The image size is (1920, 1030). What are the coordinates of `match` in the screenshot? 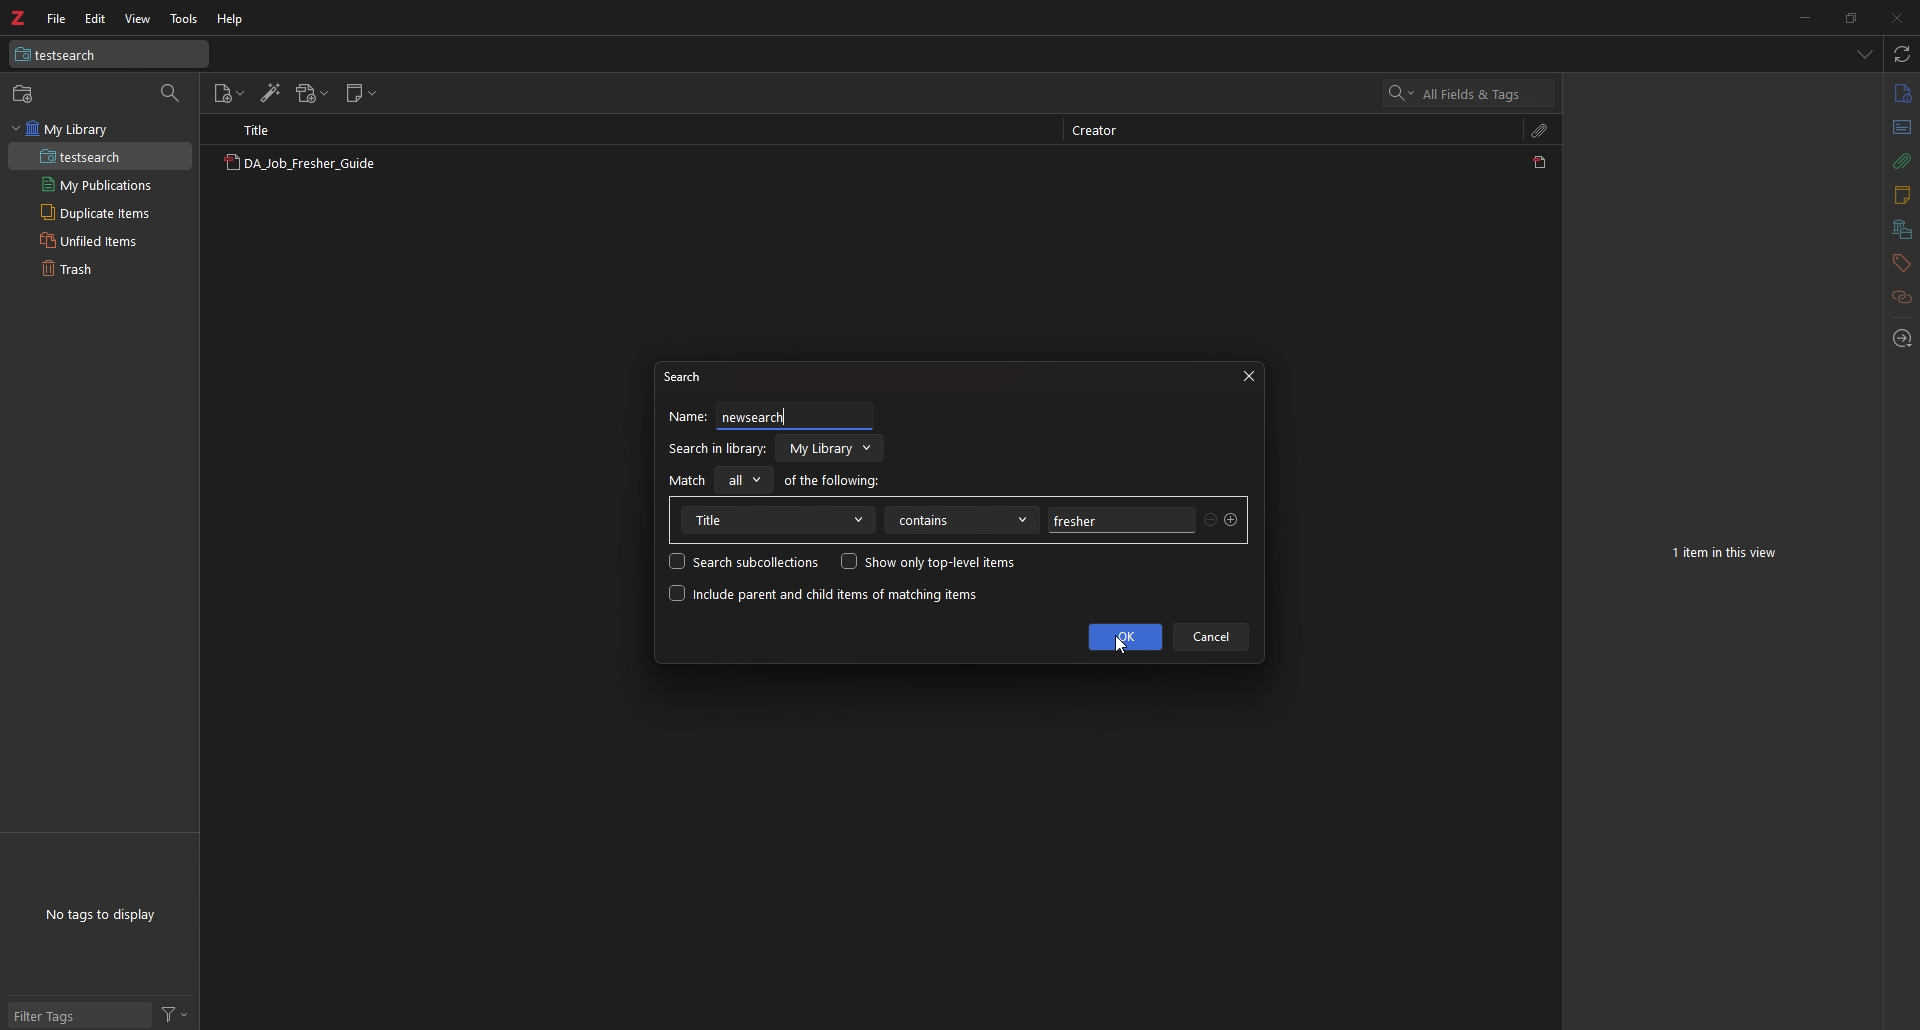 It's located at (688, 480).